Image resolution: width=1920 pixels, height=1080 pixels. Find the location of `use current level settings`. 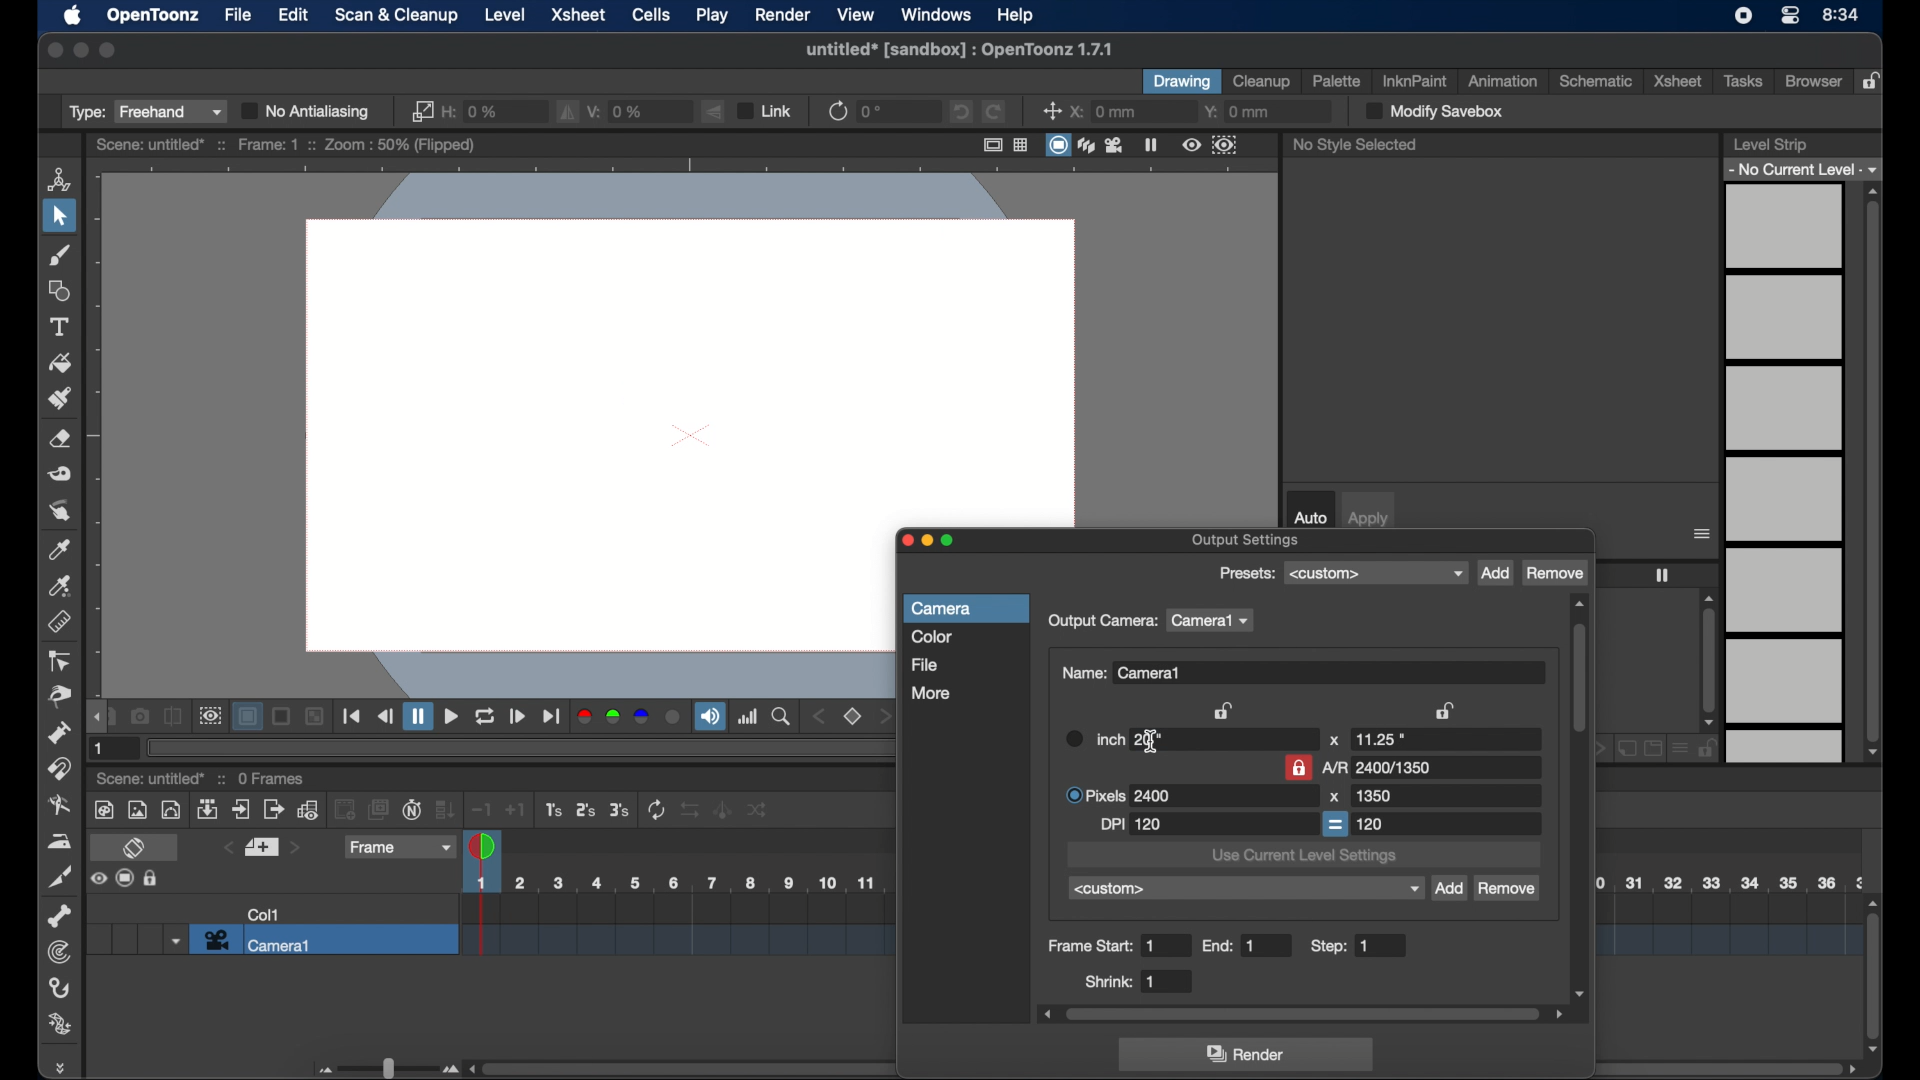

use current level settings is located at coordinates (1304, 857).